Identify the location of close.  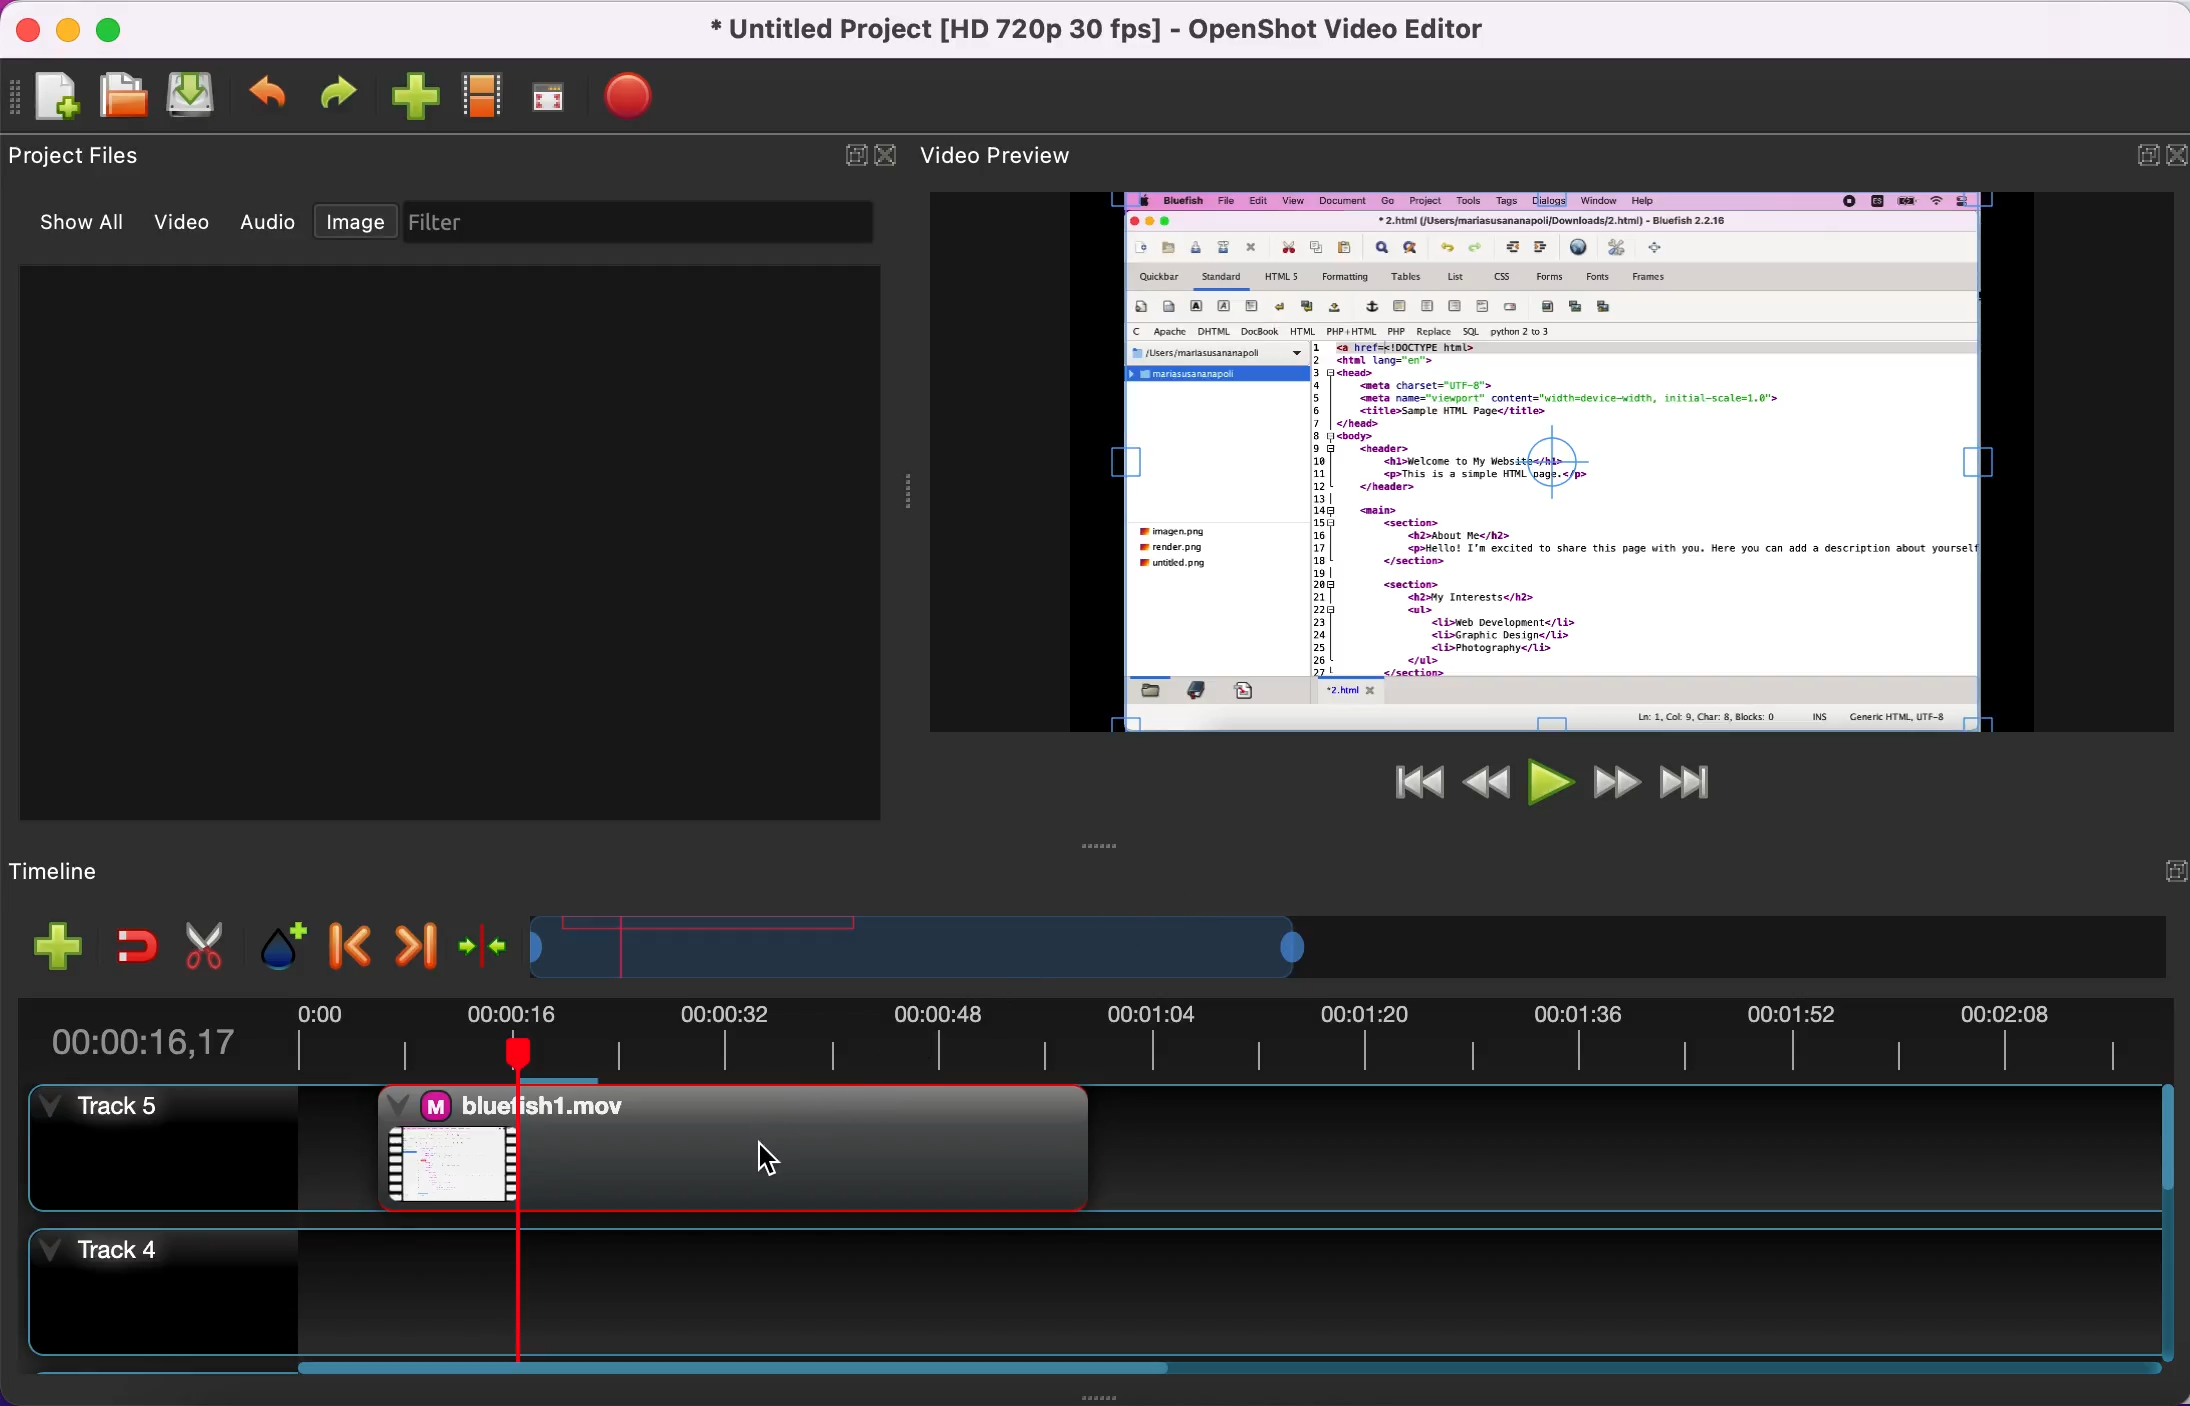
(2172, 156).